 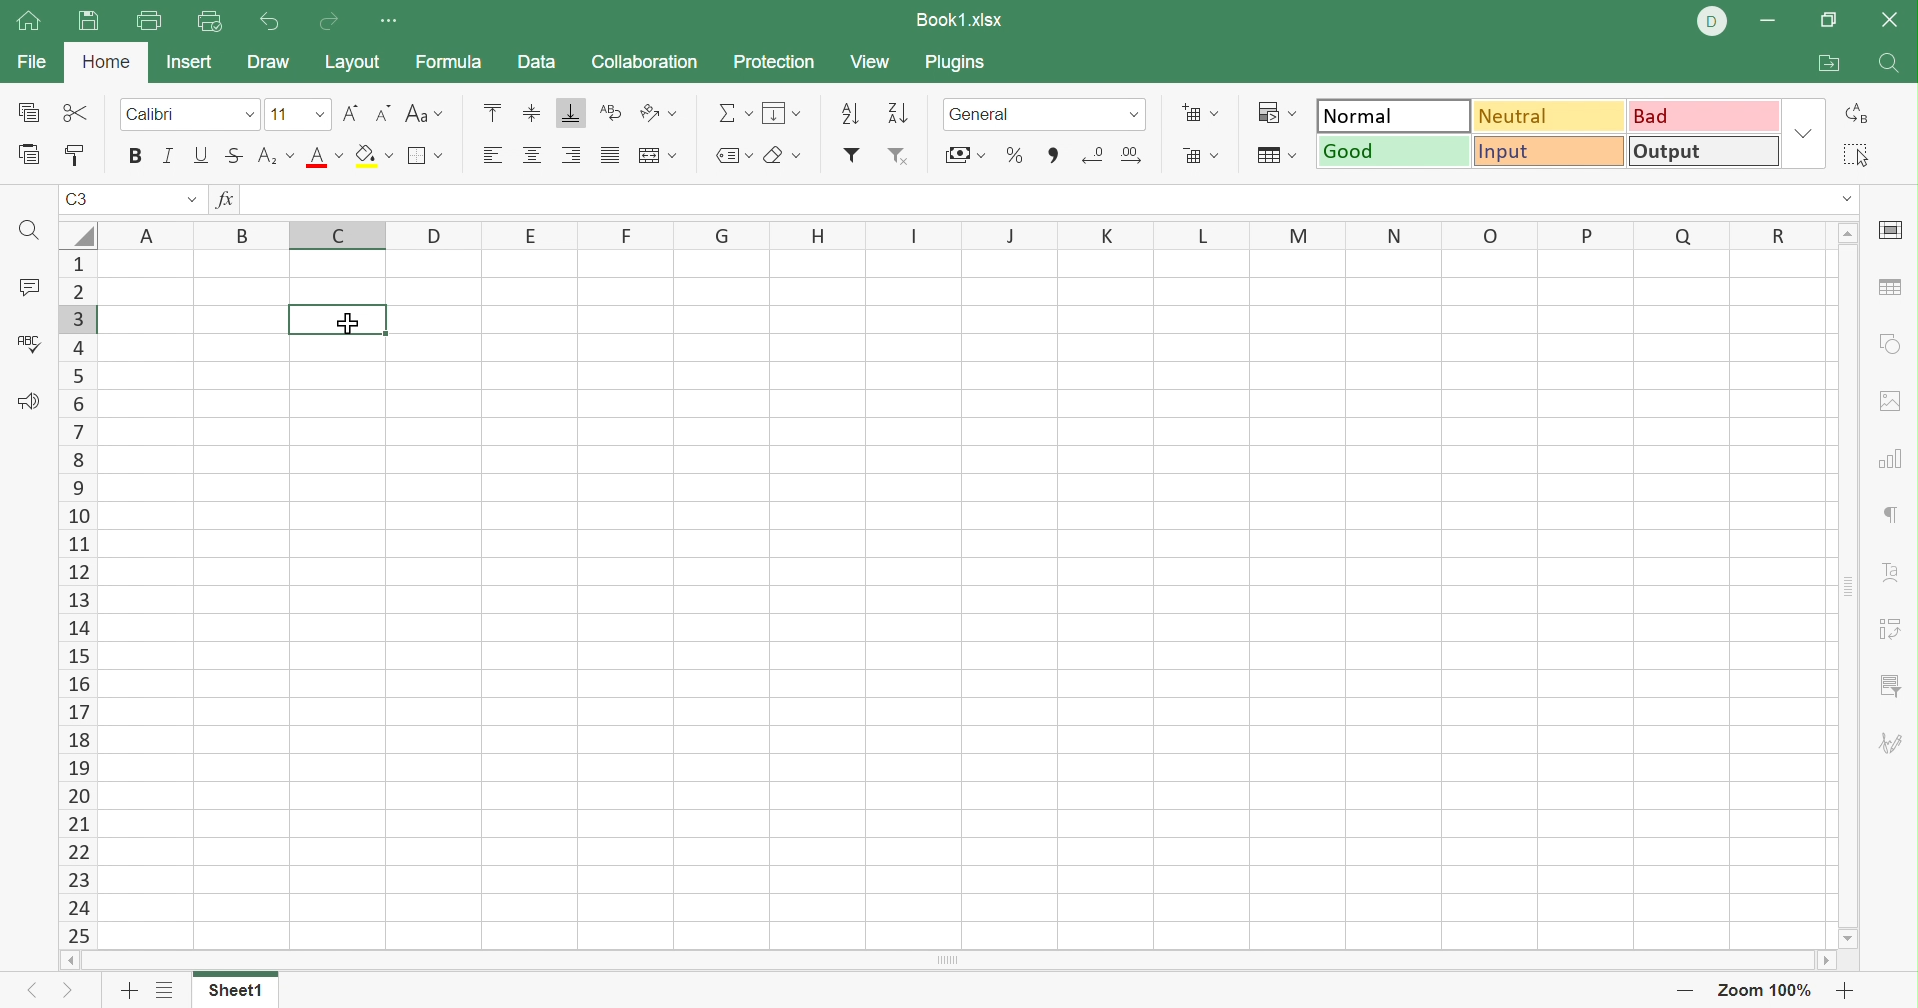 I want to click on Add sheet, so click(x=130, y=994).